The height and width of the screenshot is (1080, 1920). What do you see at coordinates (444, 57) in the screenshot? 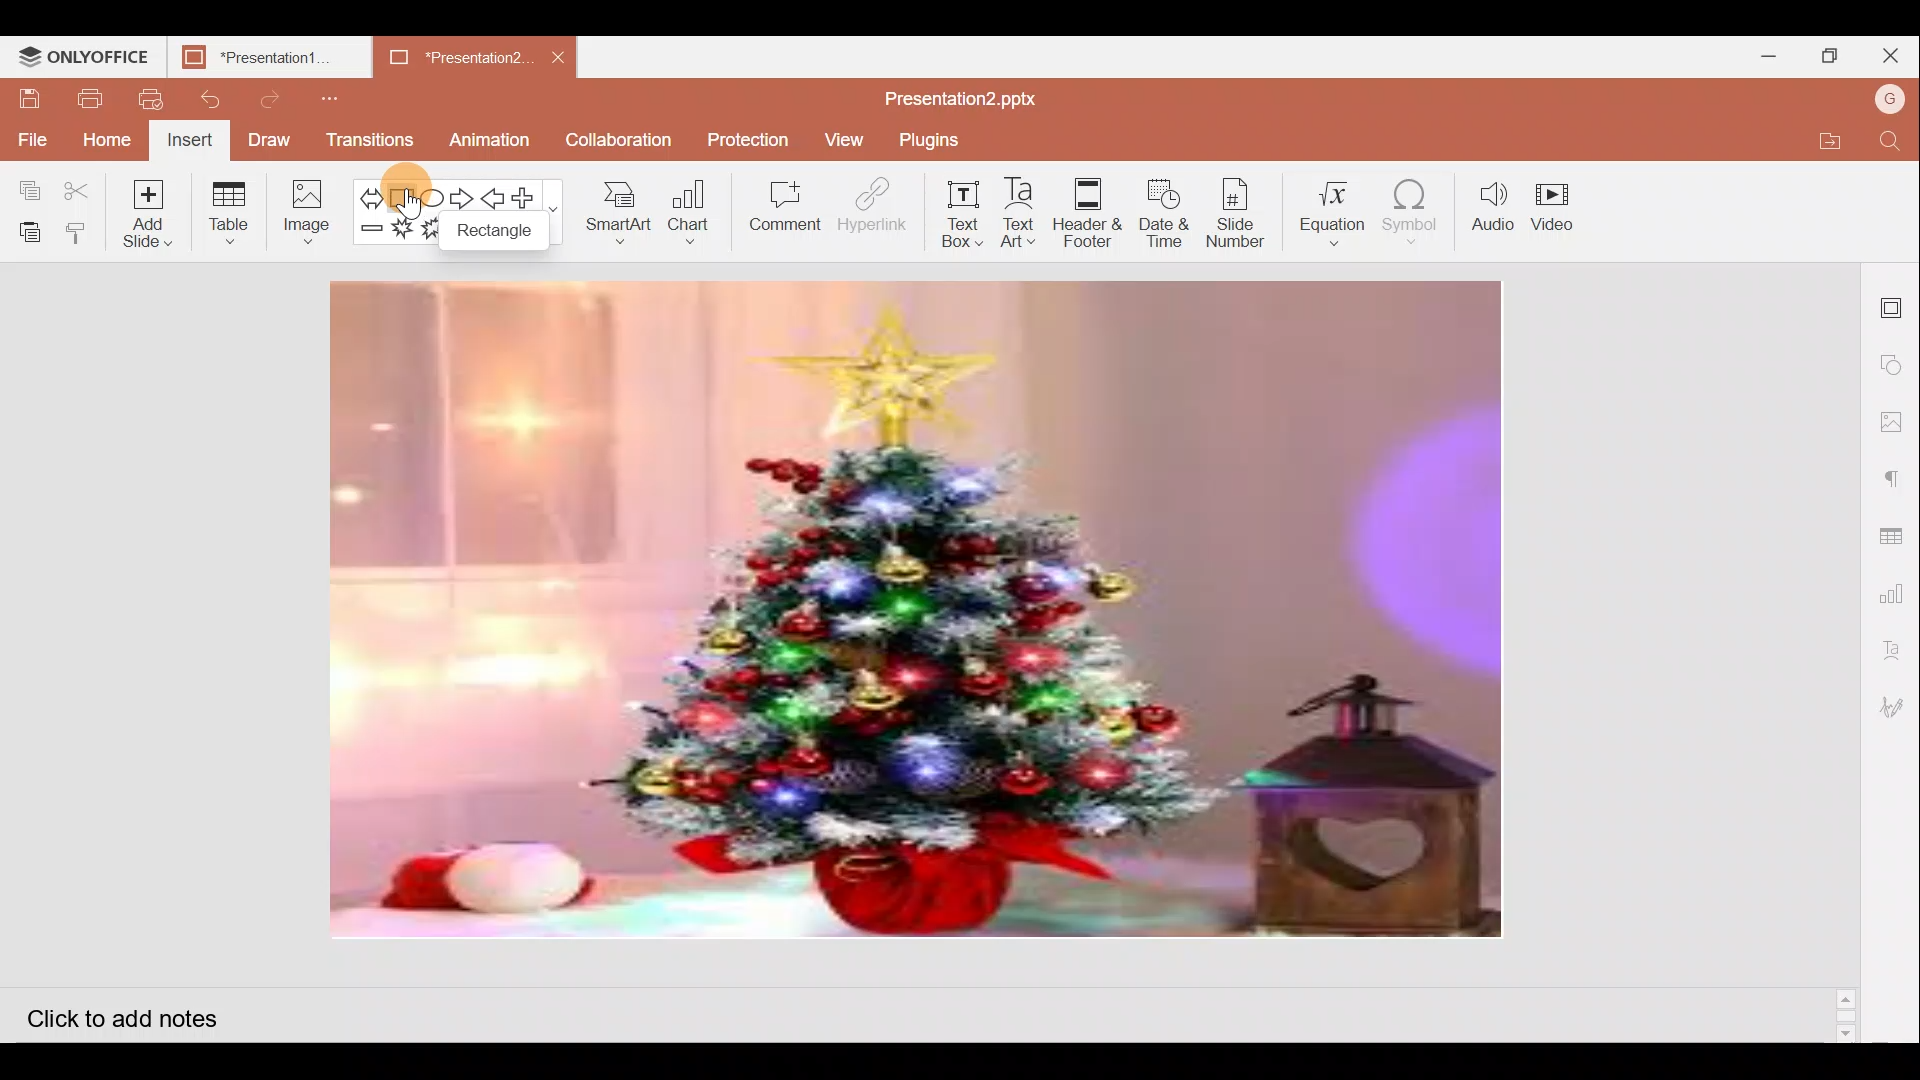
I see `Presentation2.` at bounding box center [444, 57].